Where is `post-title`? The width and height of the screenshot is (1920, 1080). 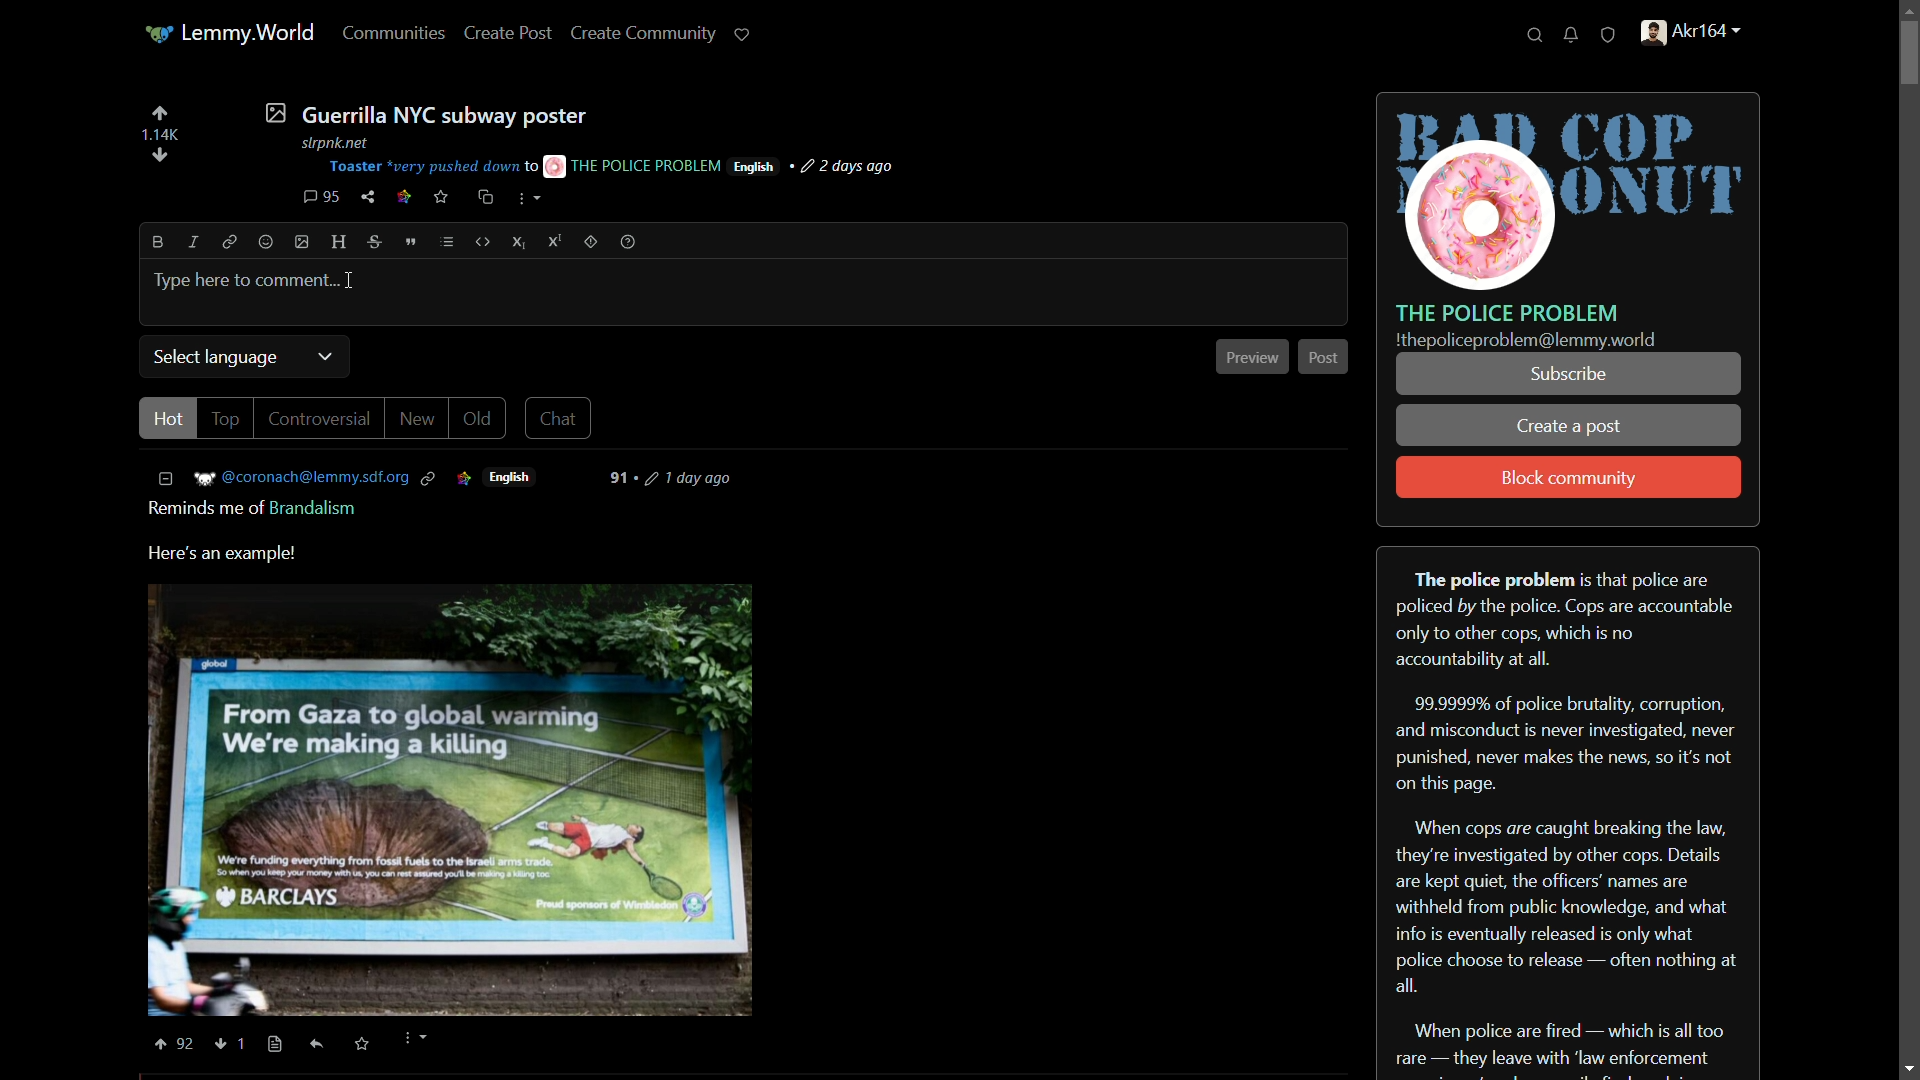 post-title is located at coordinates (425, 113).